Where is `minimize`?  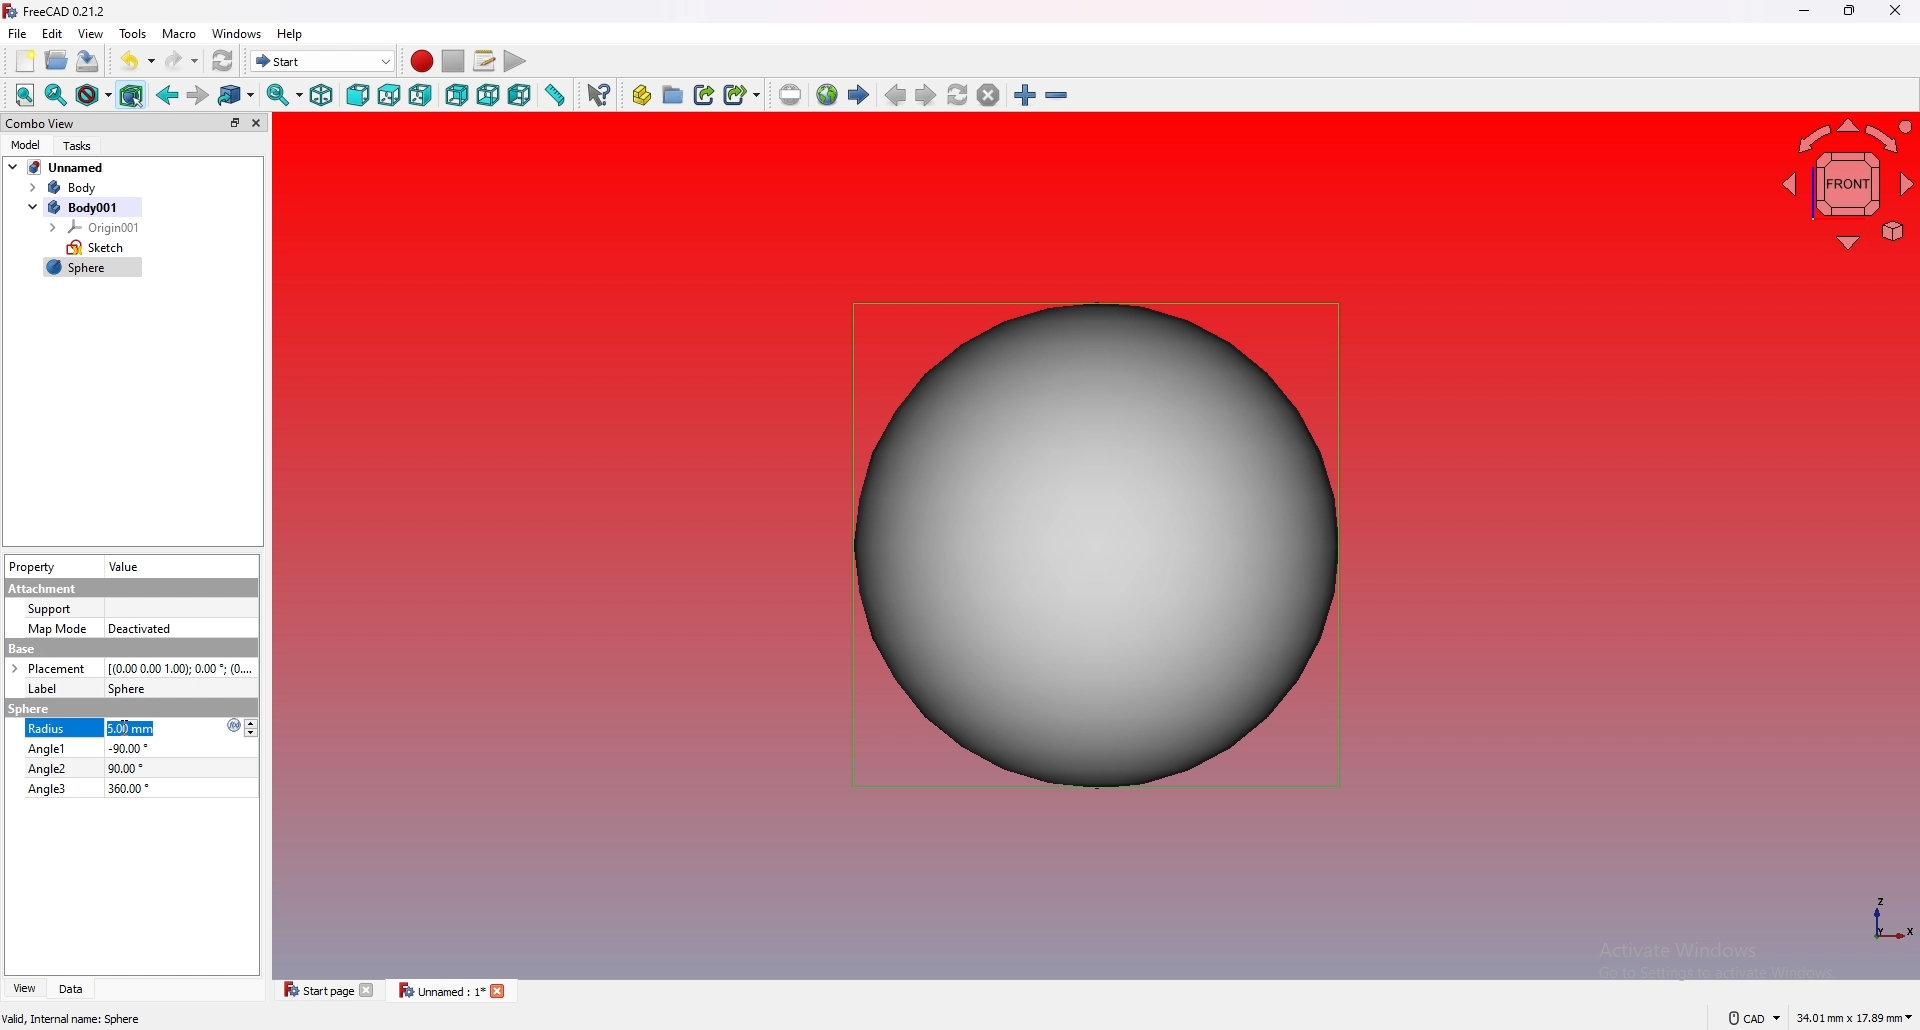
minimize is located at coordinates (1805, 12).